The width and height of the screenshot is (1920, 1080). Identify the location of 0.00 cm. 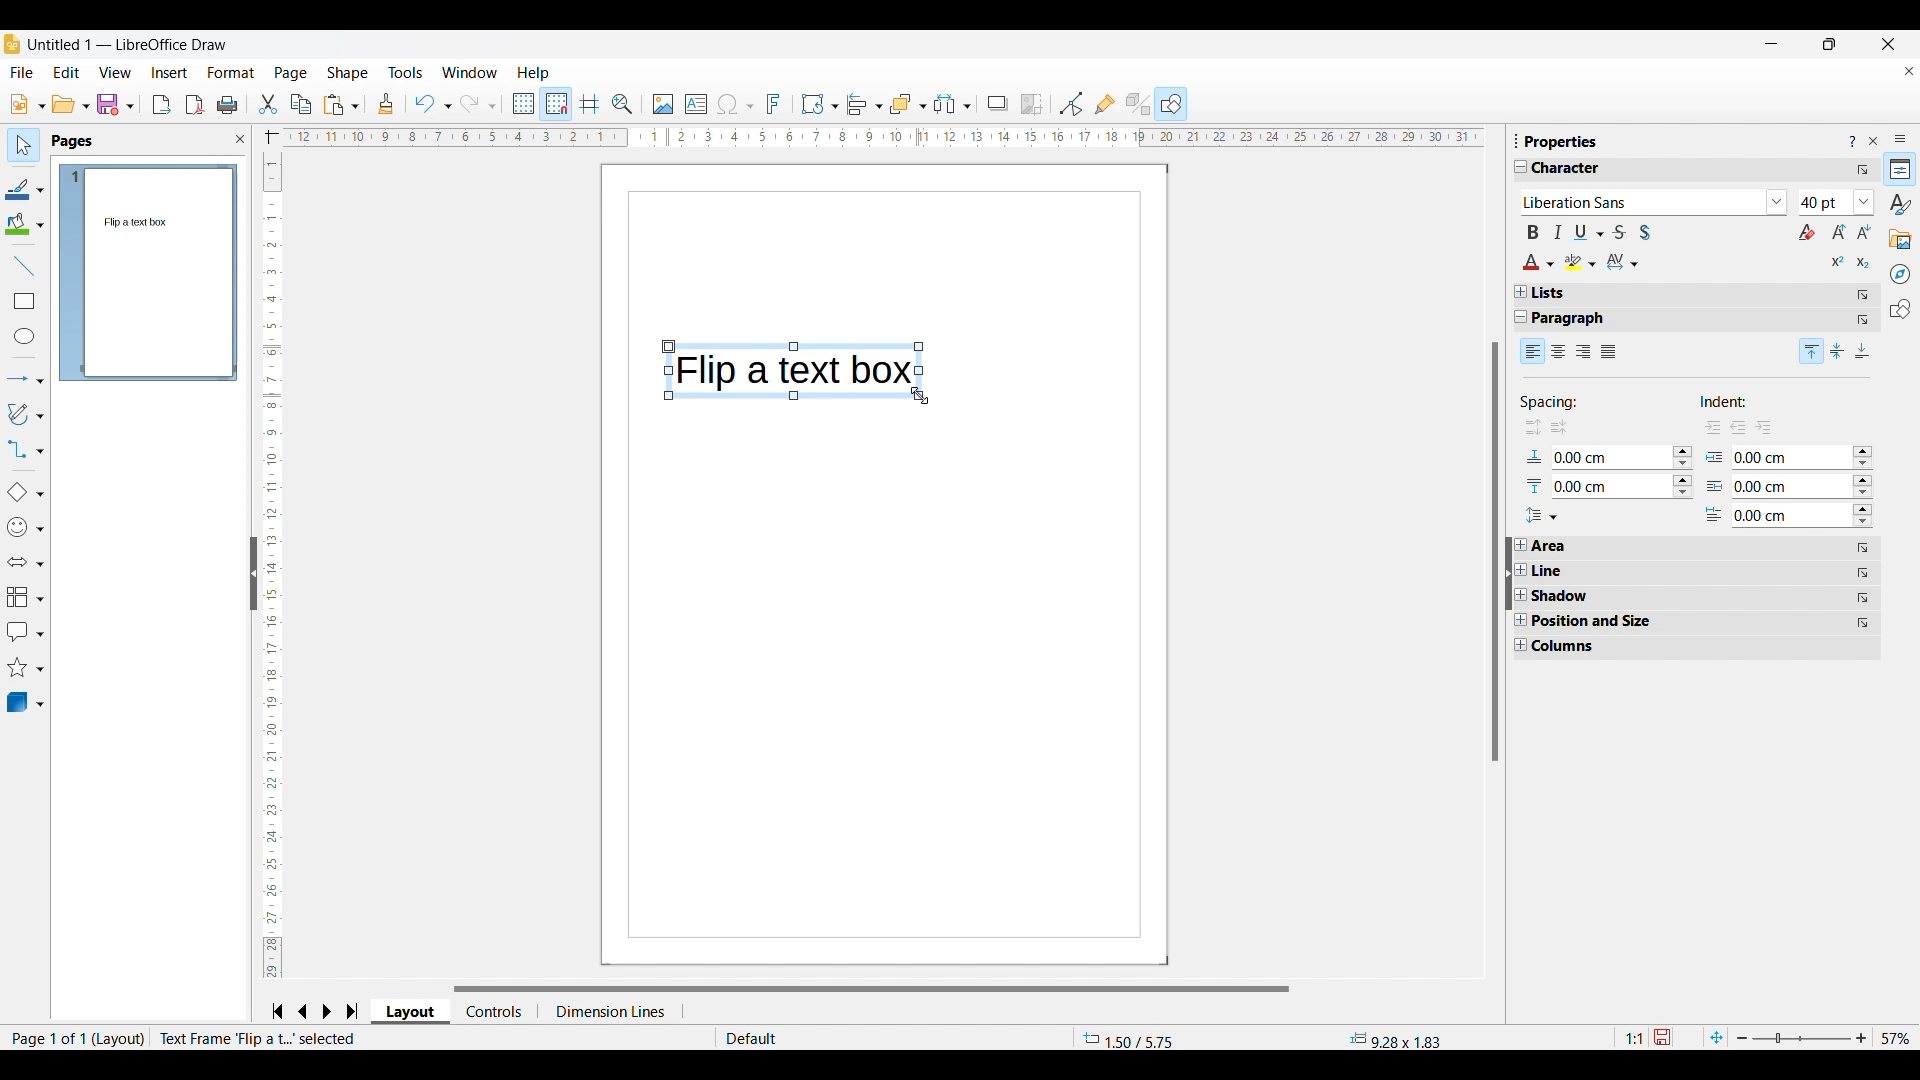
(1790, 455).